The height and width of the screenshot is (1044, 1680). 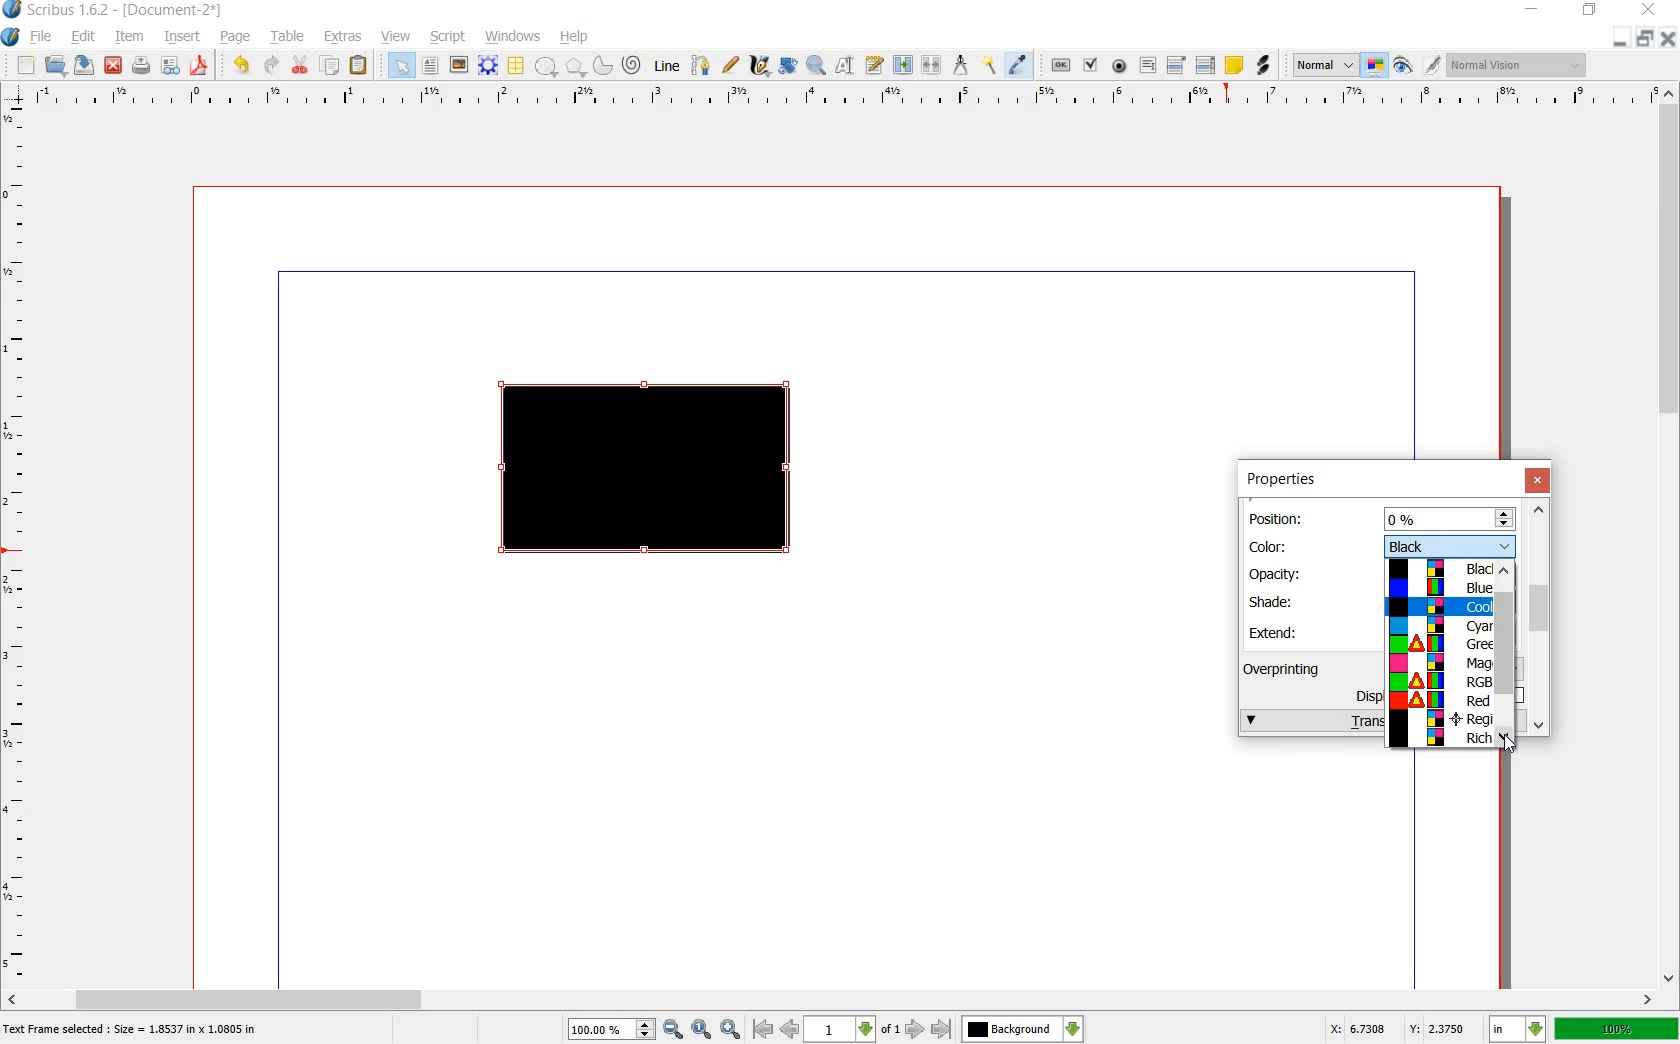 What do you see at coordinates (649, 471) in the screenshot?
I see `gradient added to shape` at bounding box center [649, 471].